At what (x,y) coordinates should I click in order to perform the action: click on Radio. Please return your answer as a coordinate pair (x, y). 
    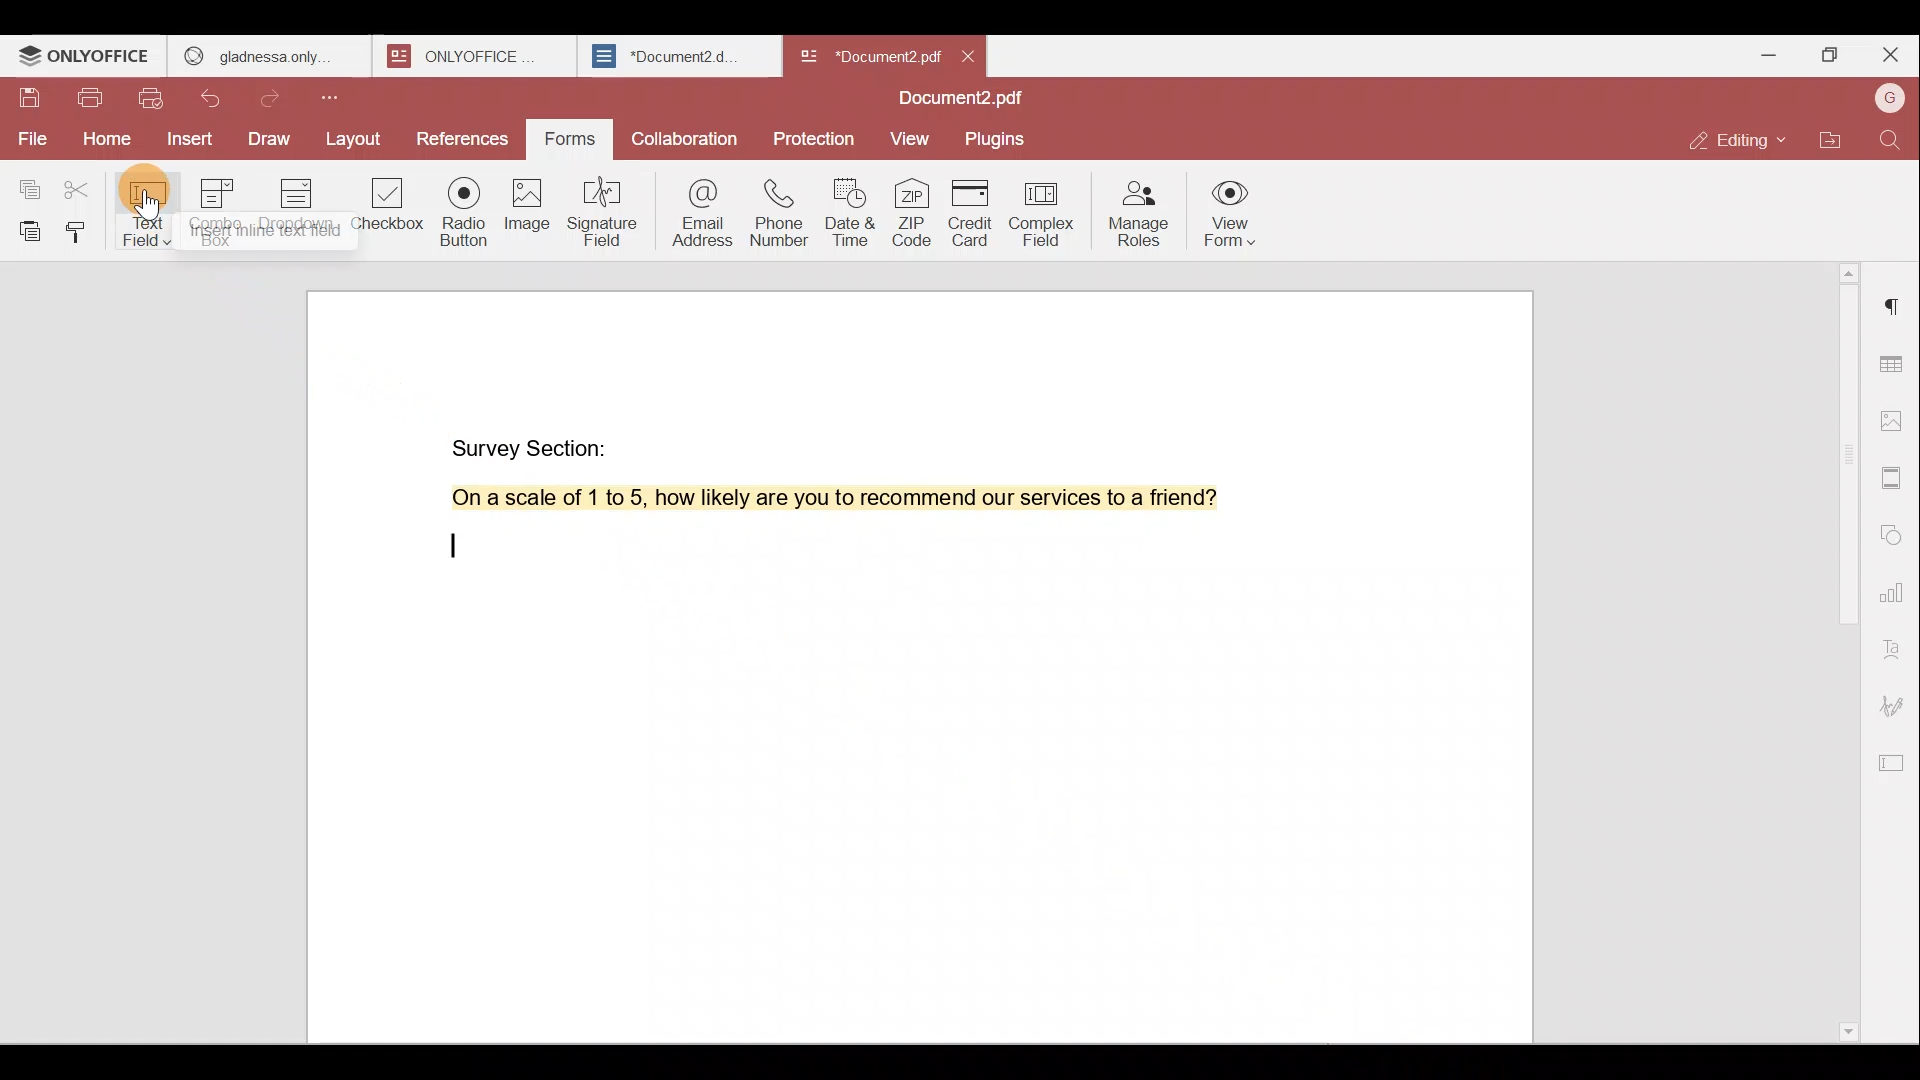
    Looking at the image, I should click on (465, 215).